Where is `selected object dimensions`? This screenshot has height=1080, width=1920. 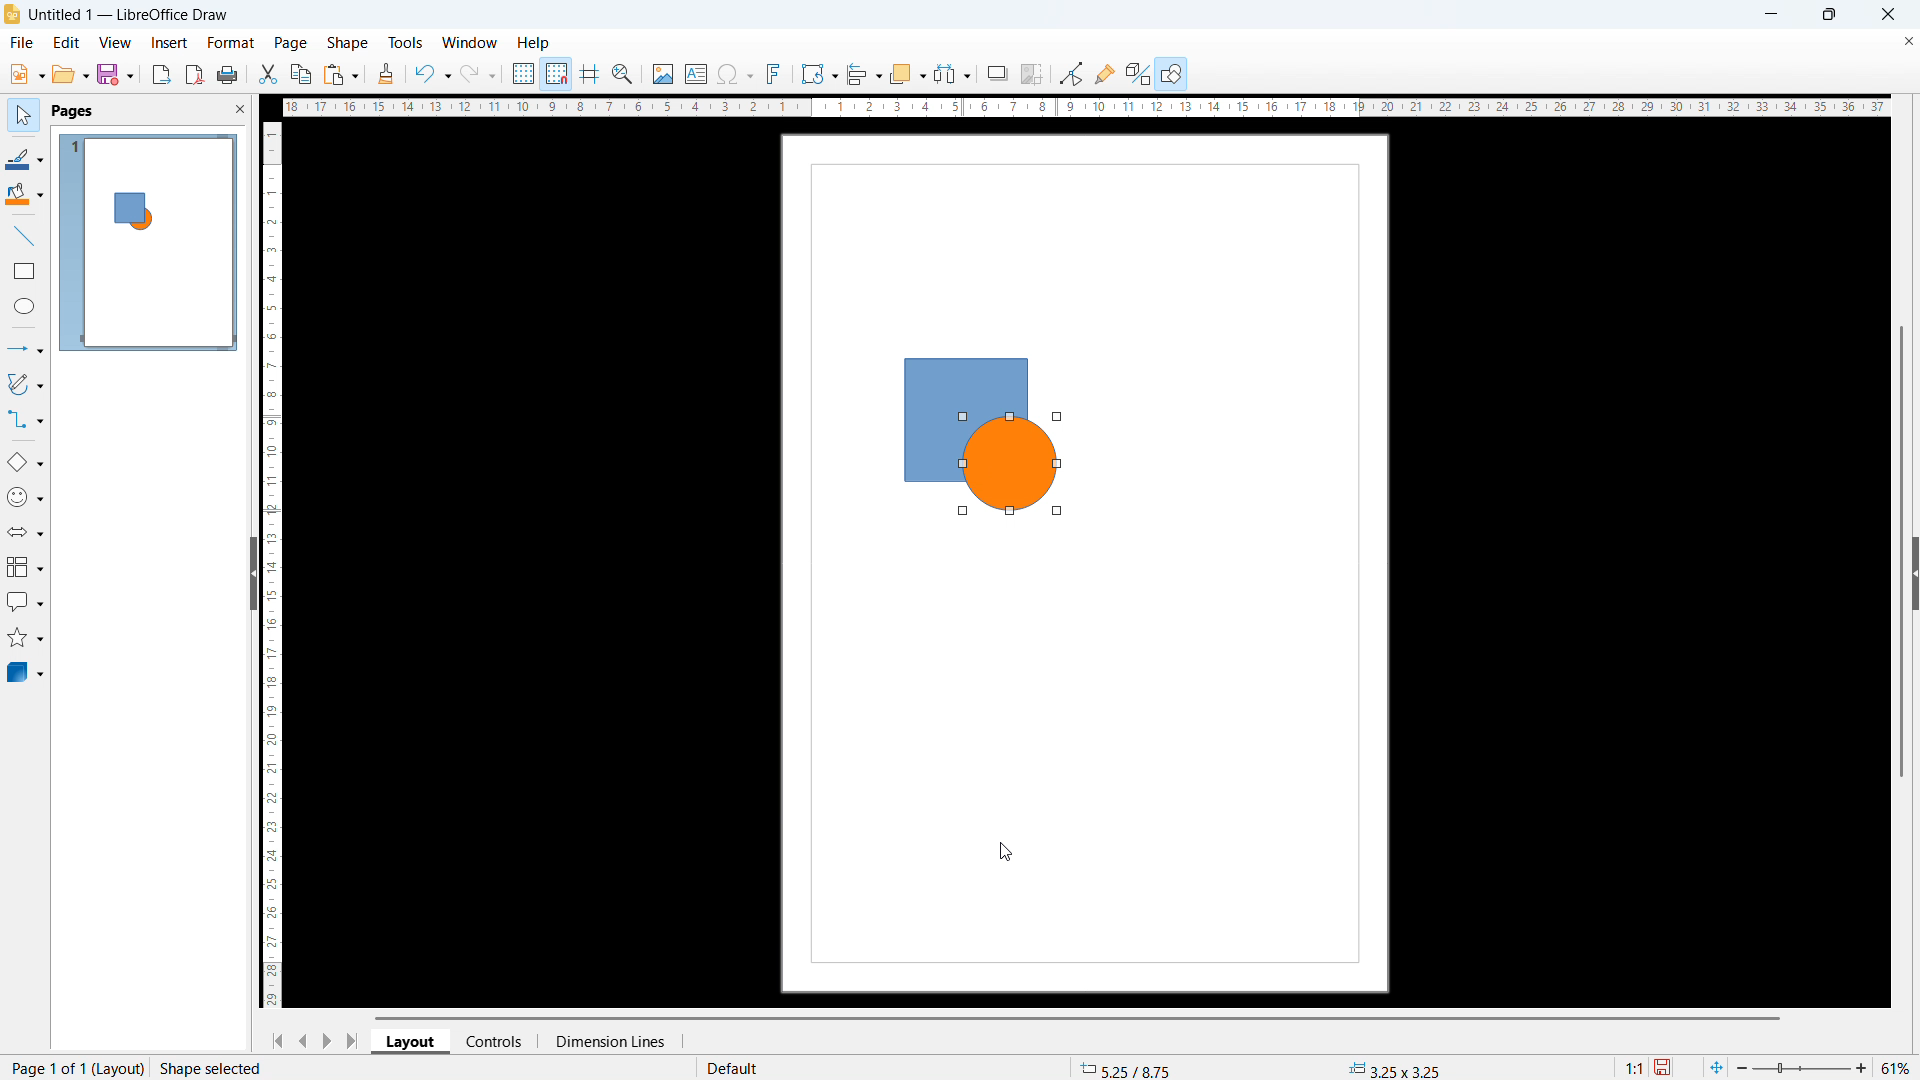
selected object dimensions is located at coordinates (1394, 1067).